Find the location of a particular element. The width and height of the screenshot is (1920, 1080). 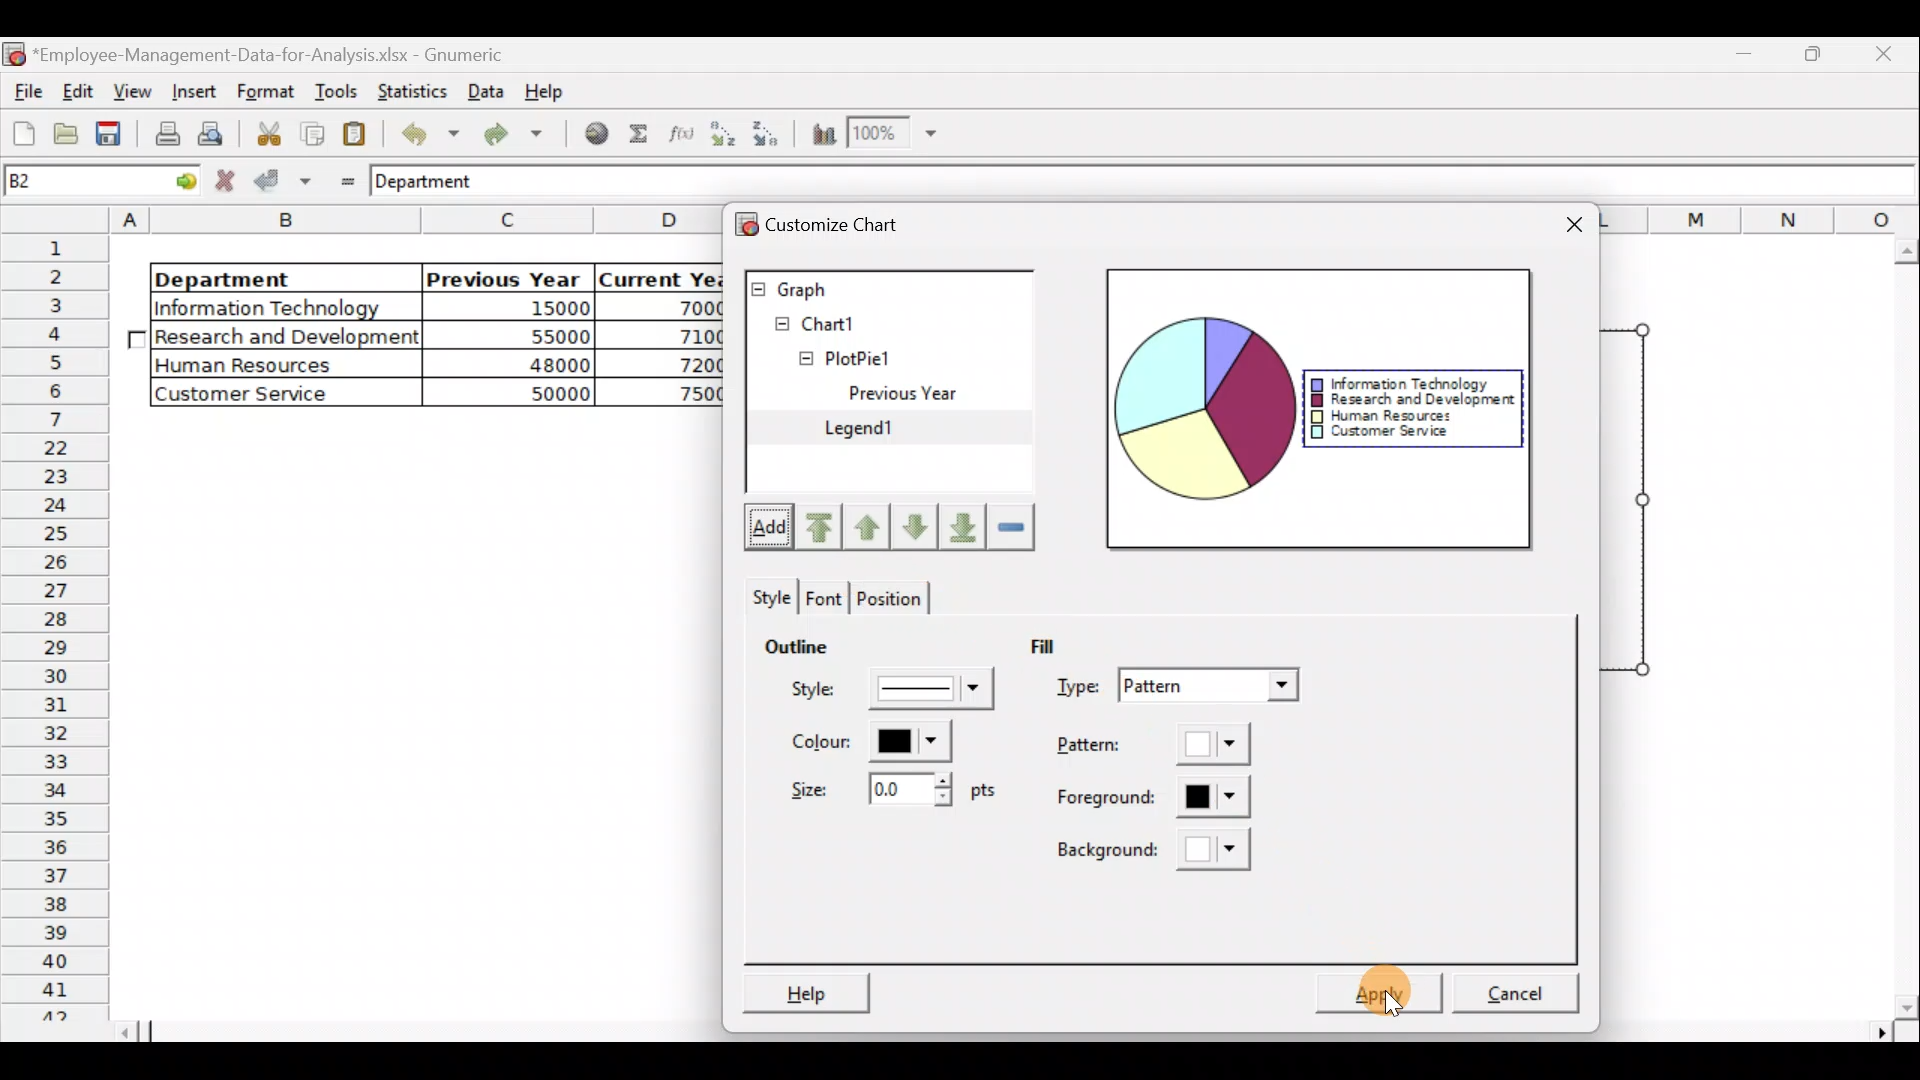

Foreground is located at coordinates (1142, 800).